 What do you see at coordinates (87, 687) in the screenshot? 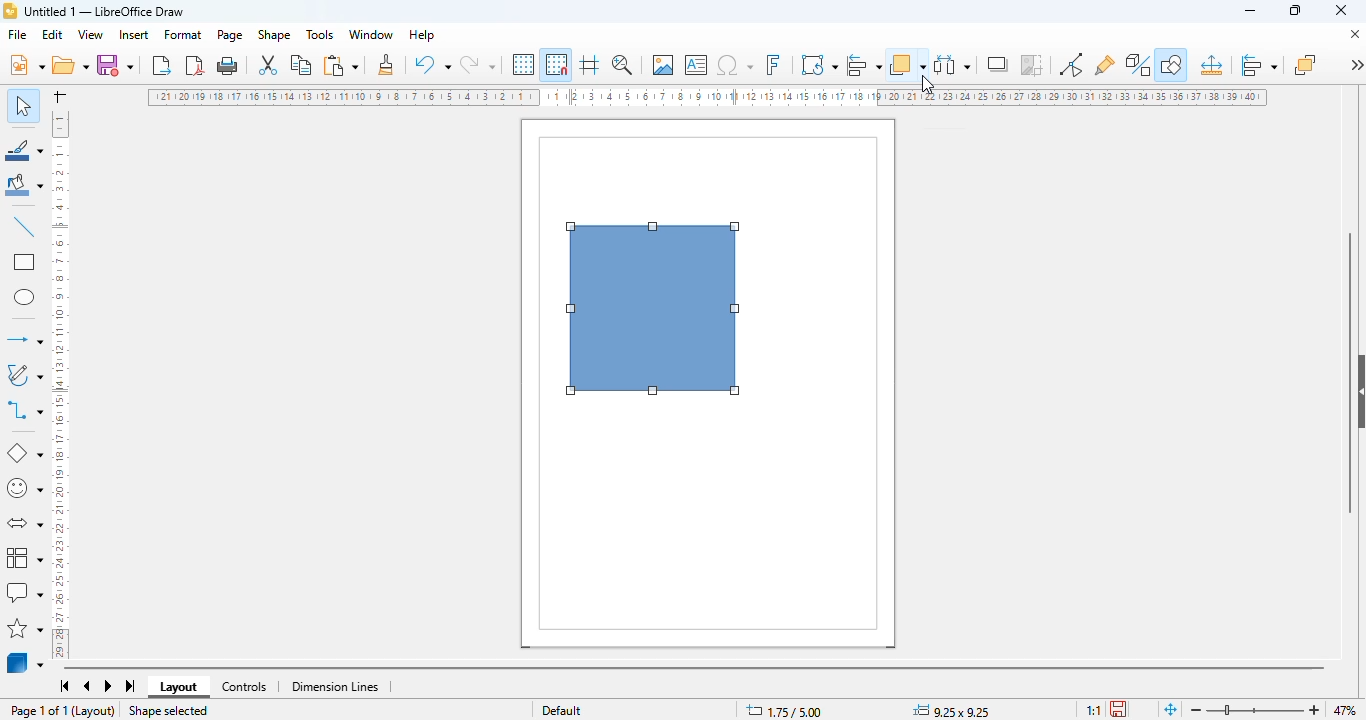
I see `scroll to previous sheet` at bounding box center [87, 687].